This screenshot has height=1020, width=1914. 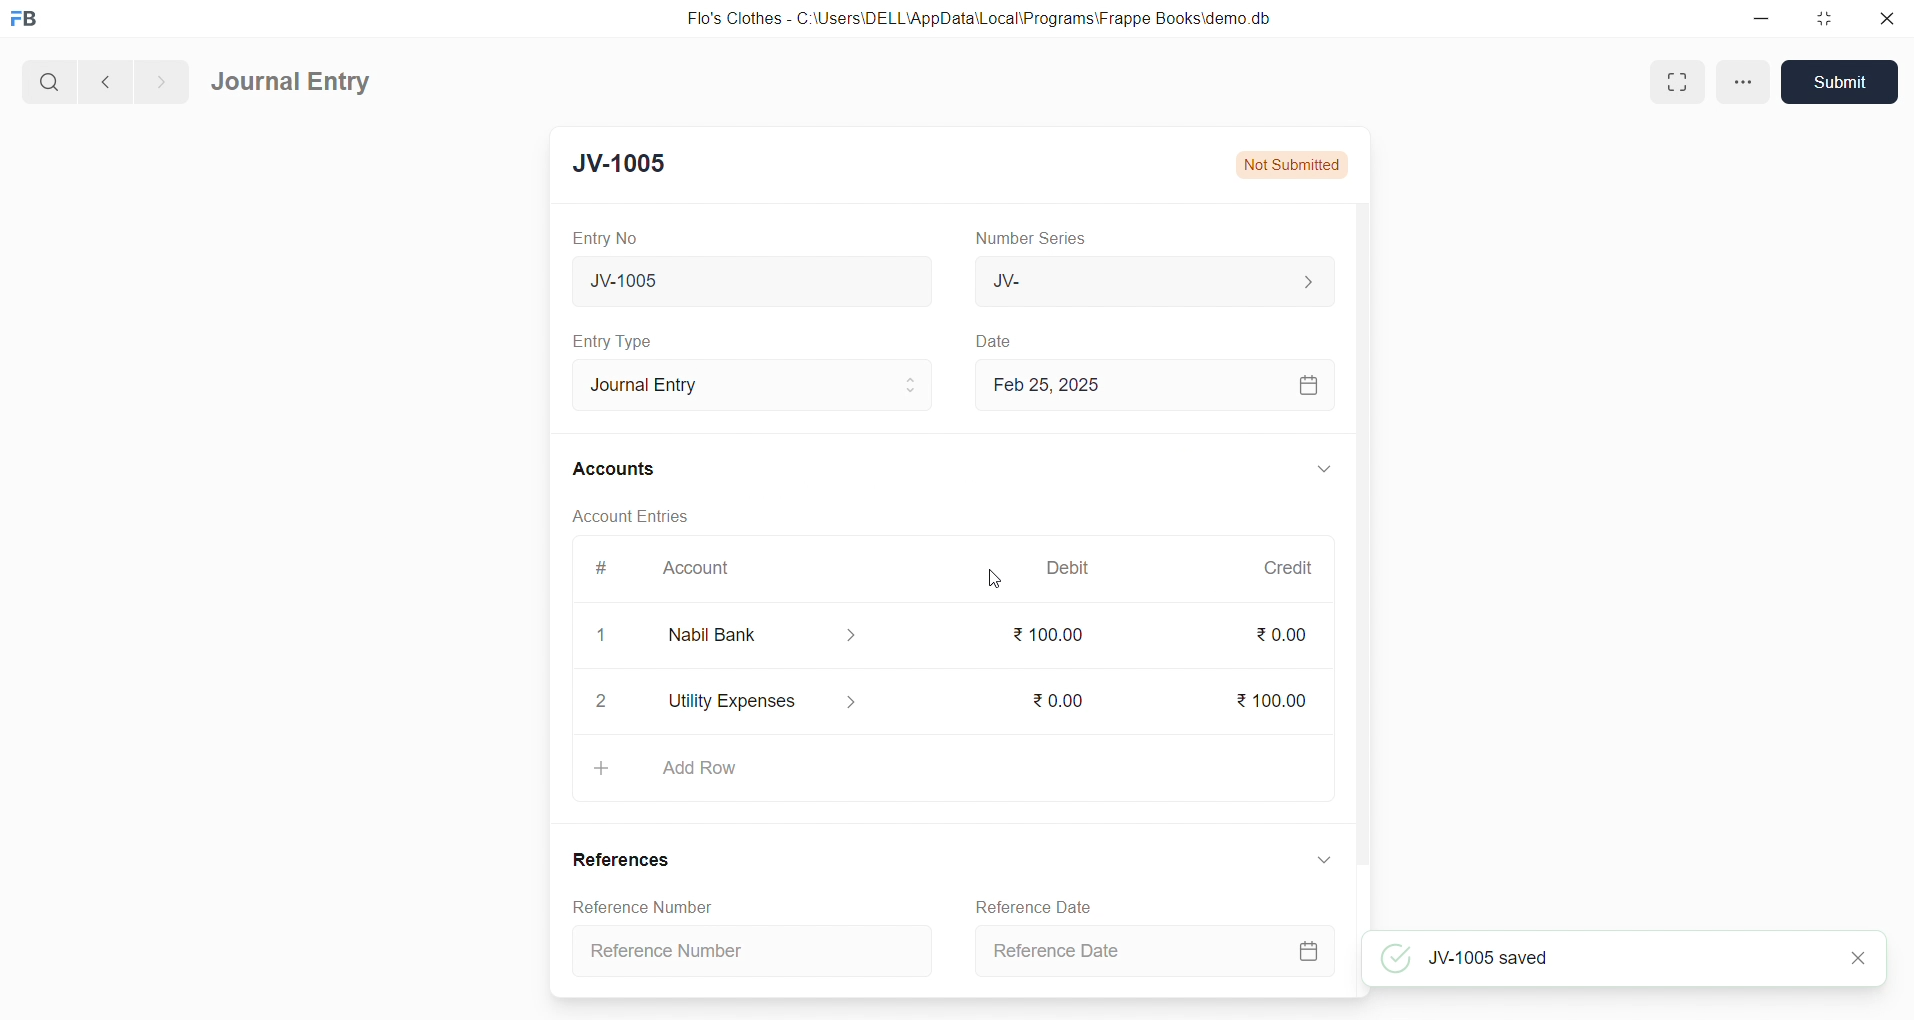 I want to click on ₹ 100.00, so click(x=1266, y=697).